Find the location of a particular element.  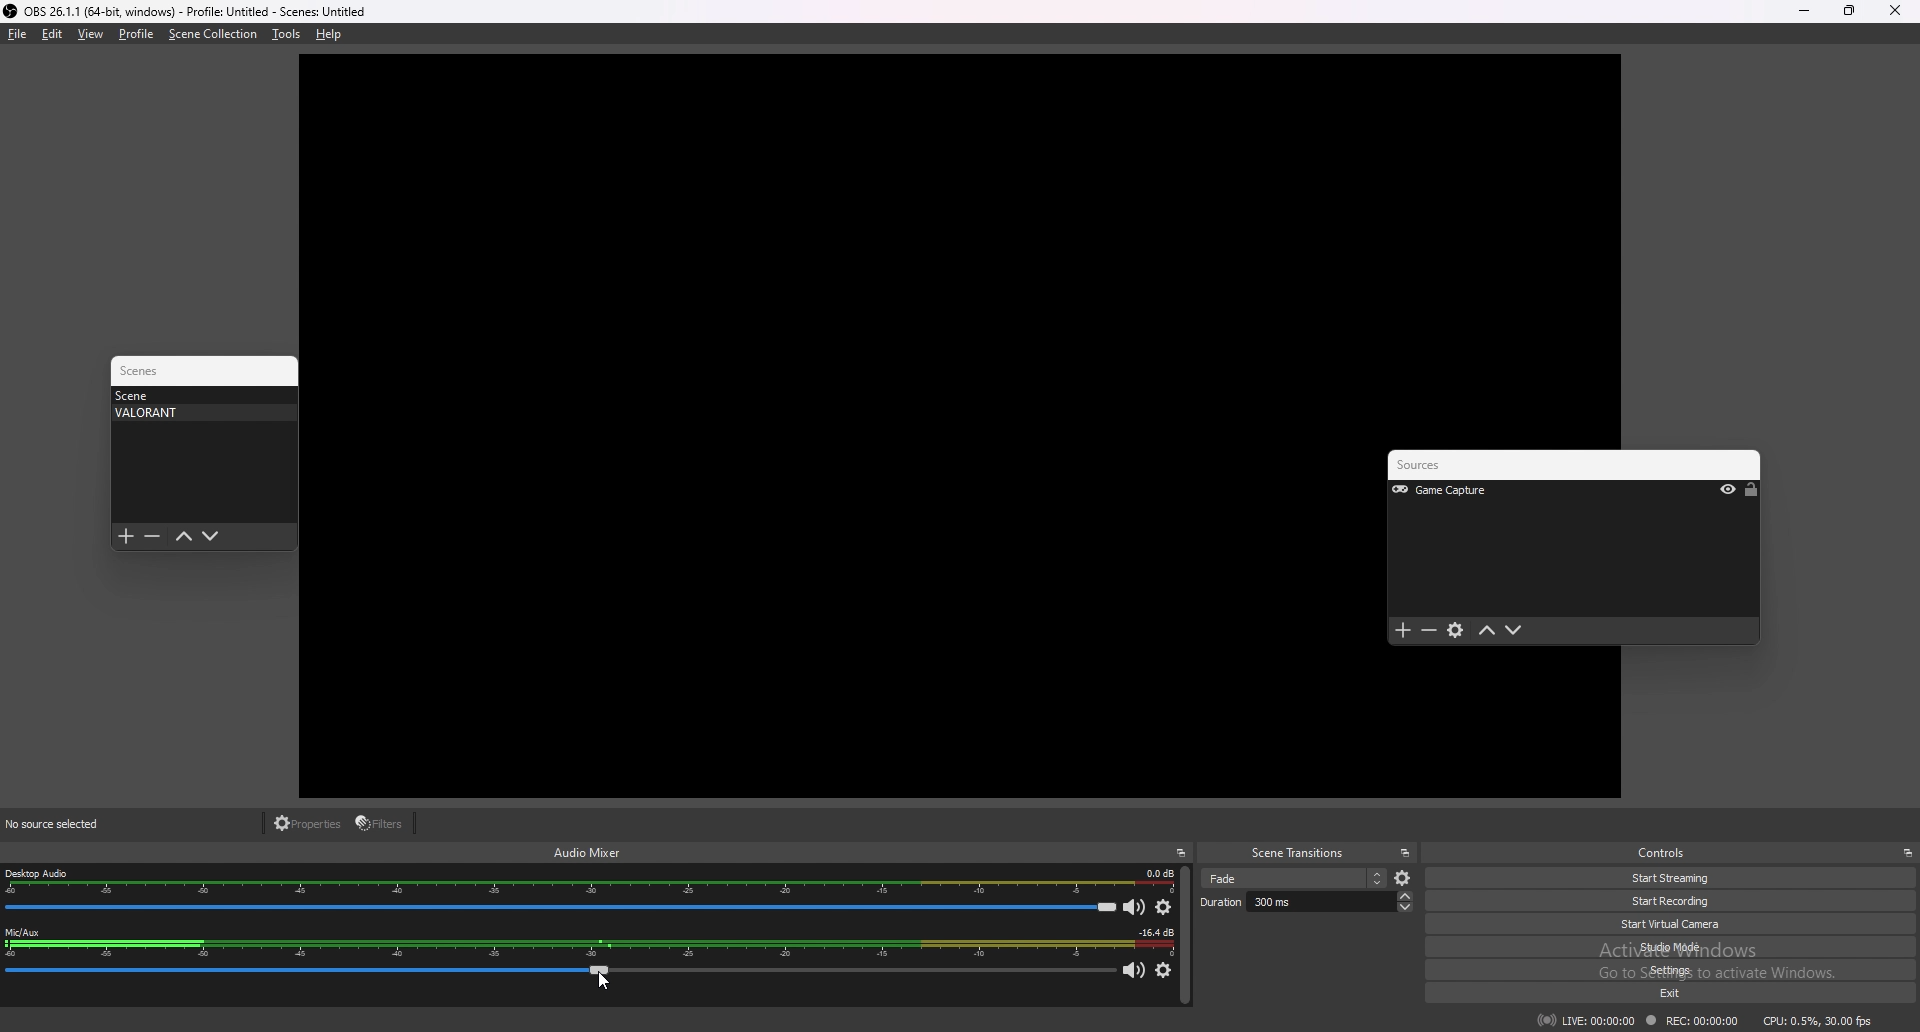

pop out is located at coordinates (1405, 853).